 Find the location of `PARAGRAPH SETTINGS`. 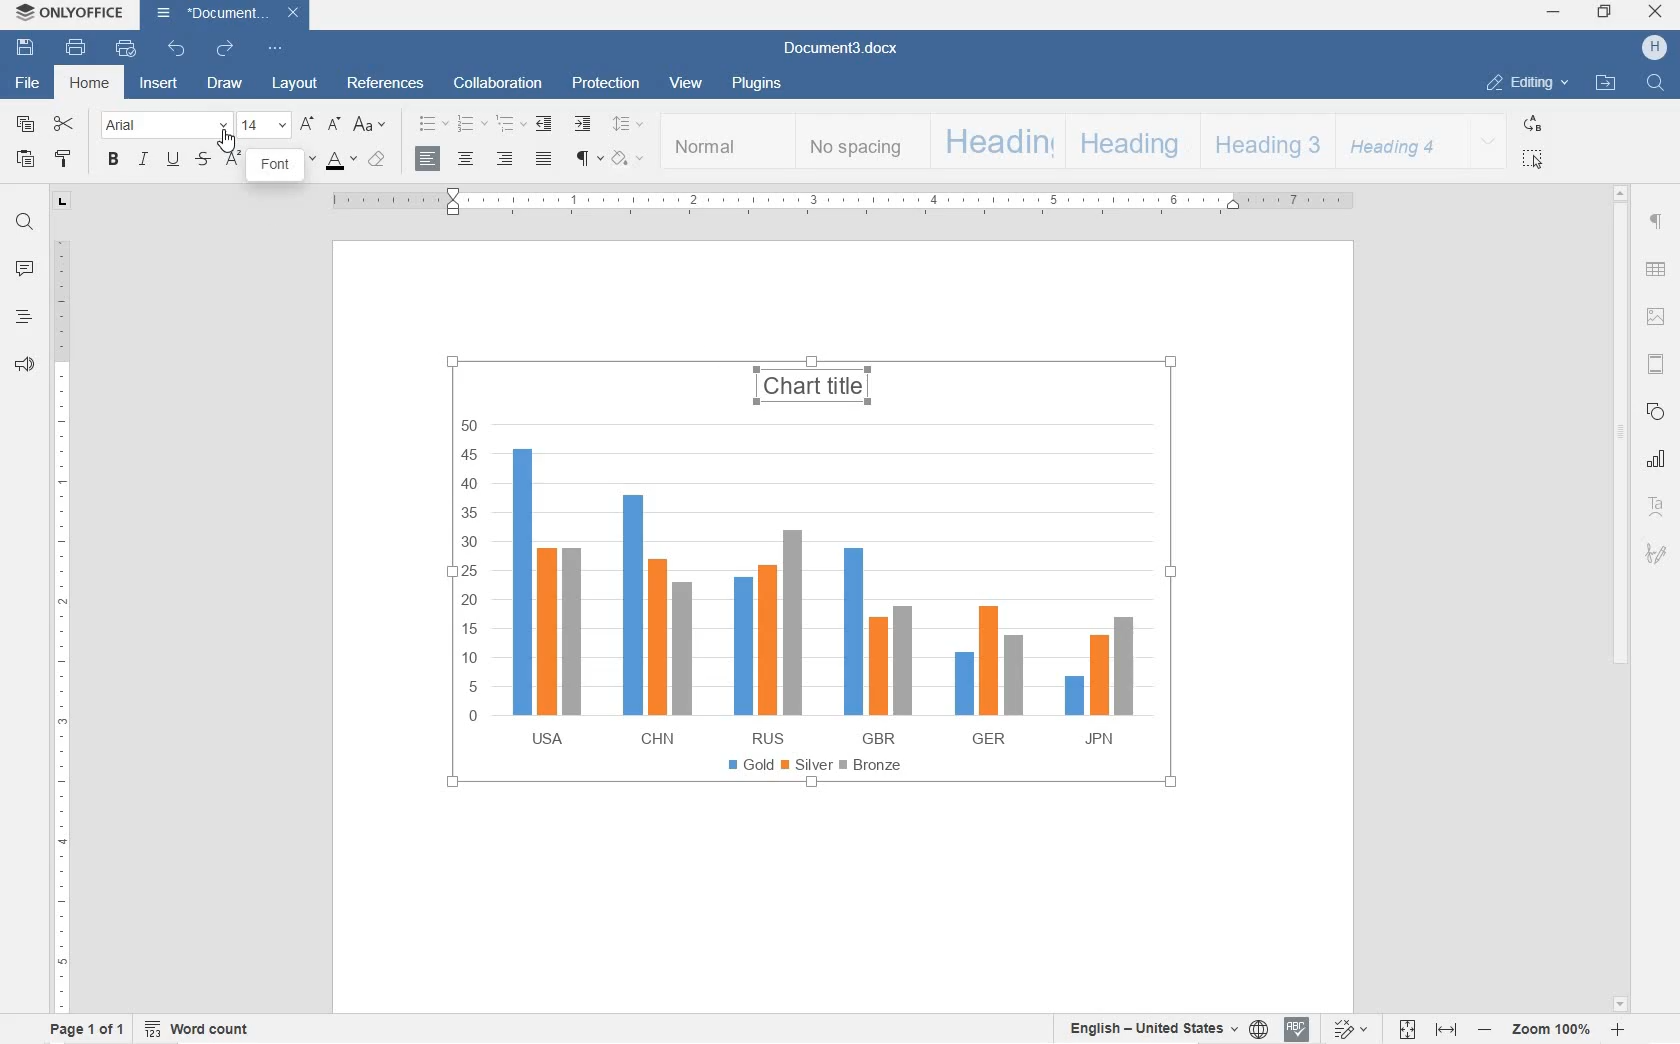

PARAGRAPH SETTINGS is located at coordinates (1656, 221).